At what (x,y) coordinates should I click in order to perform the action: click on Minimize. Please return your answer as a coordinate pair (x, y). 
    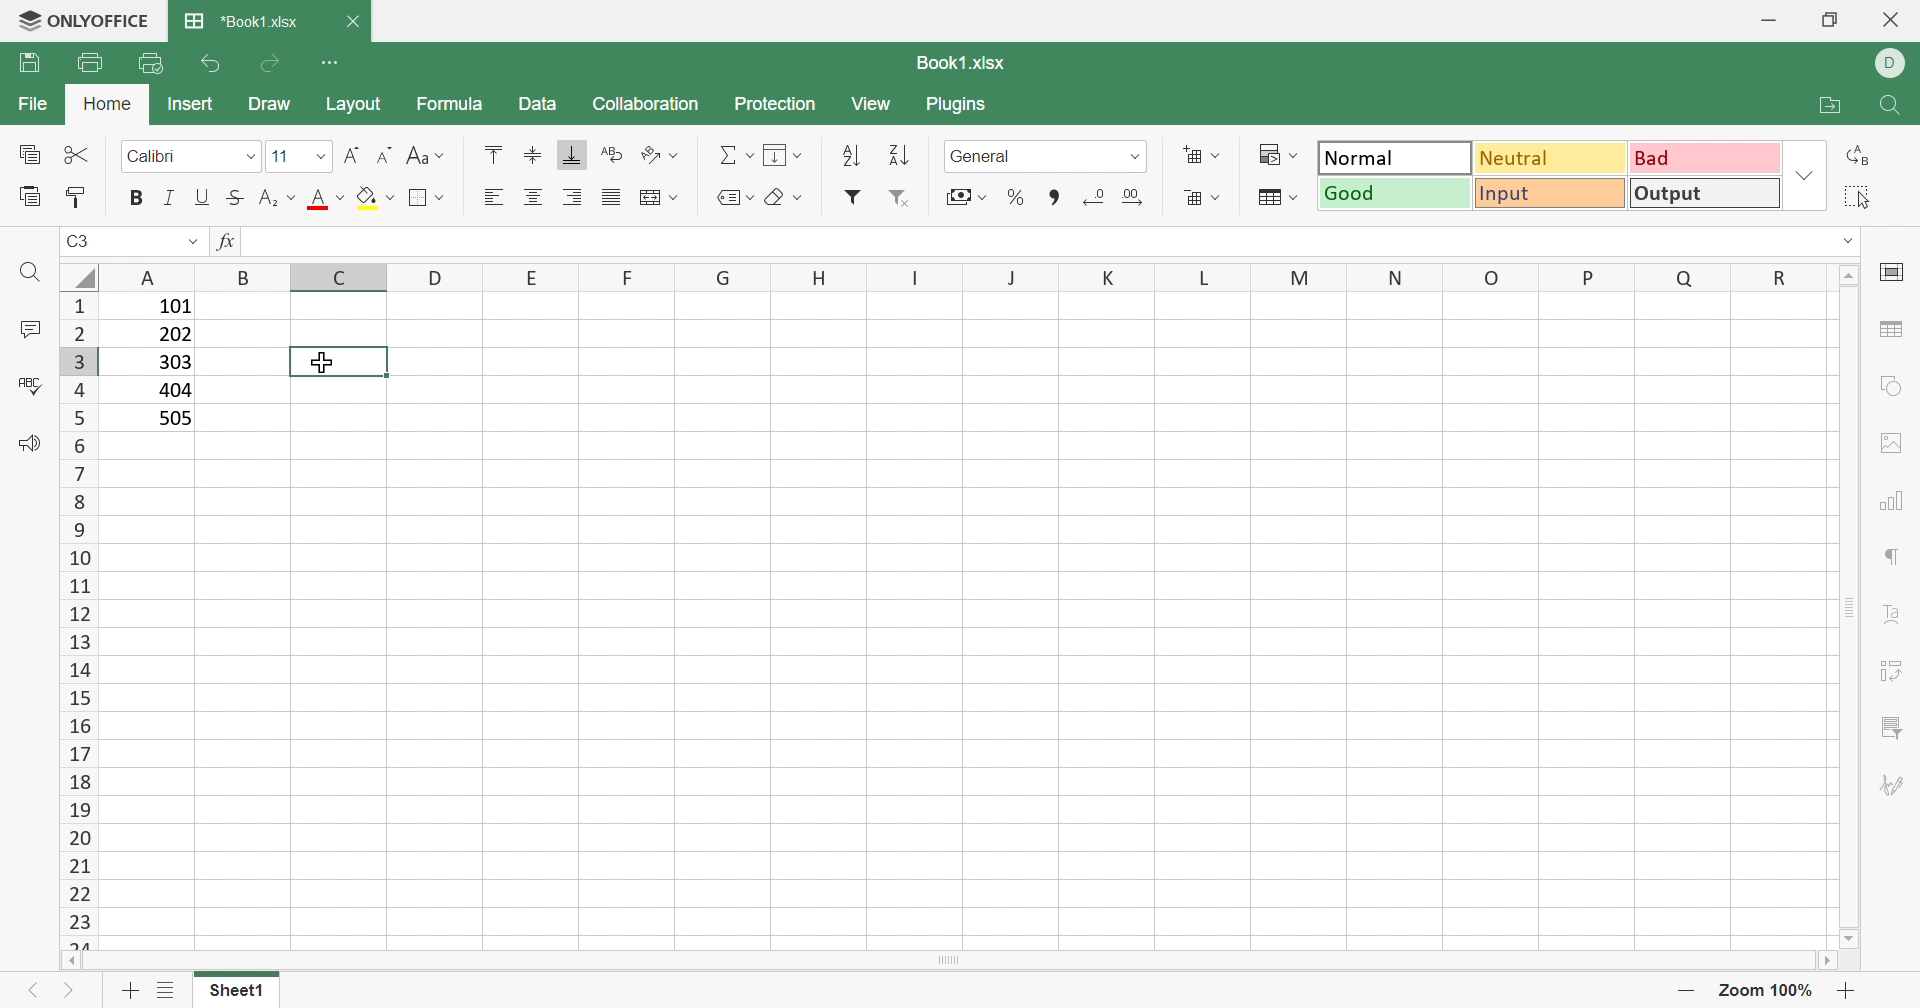
    Looking at the image, I should click on (1771, 16).